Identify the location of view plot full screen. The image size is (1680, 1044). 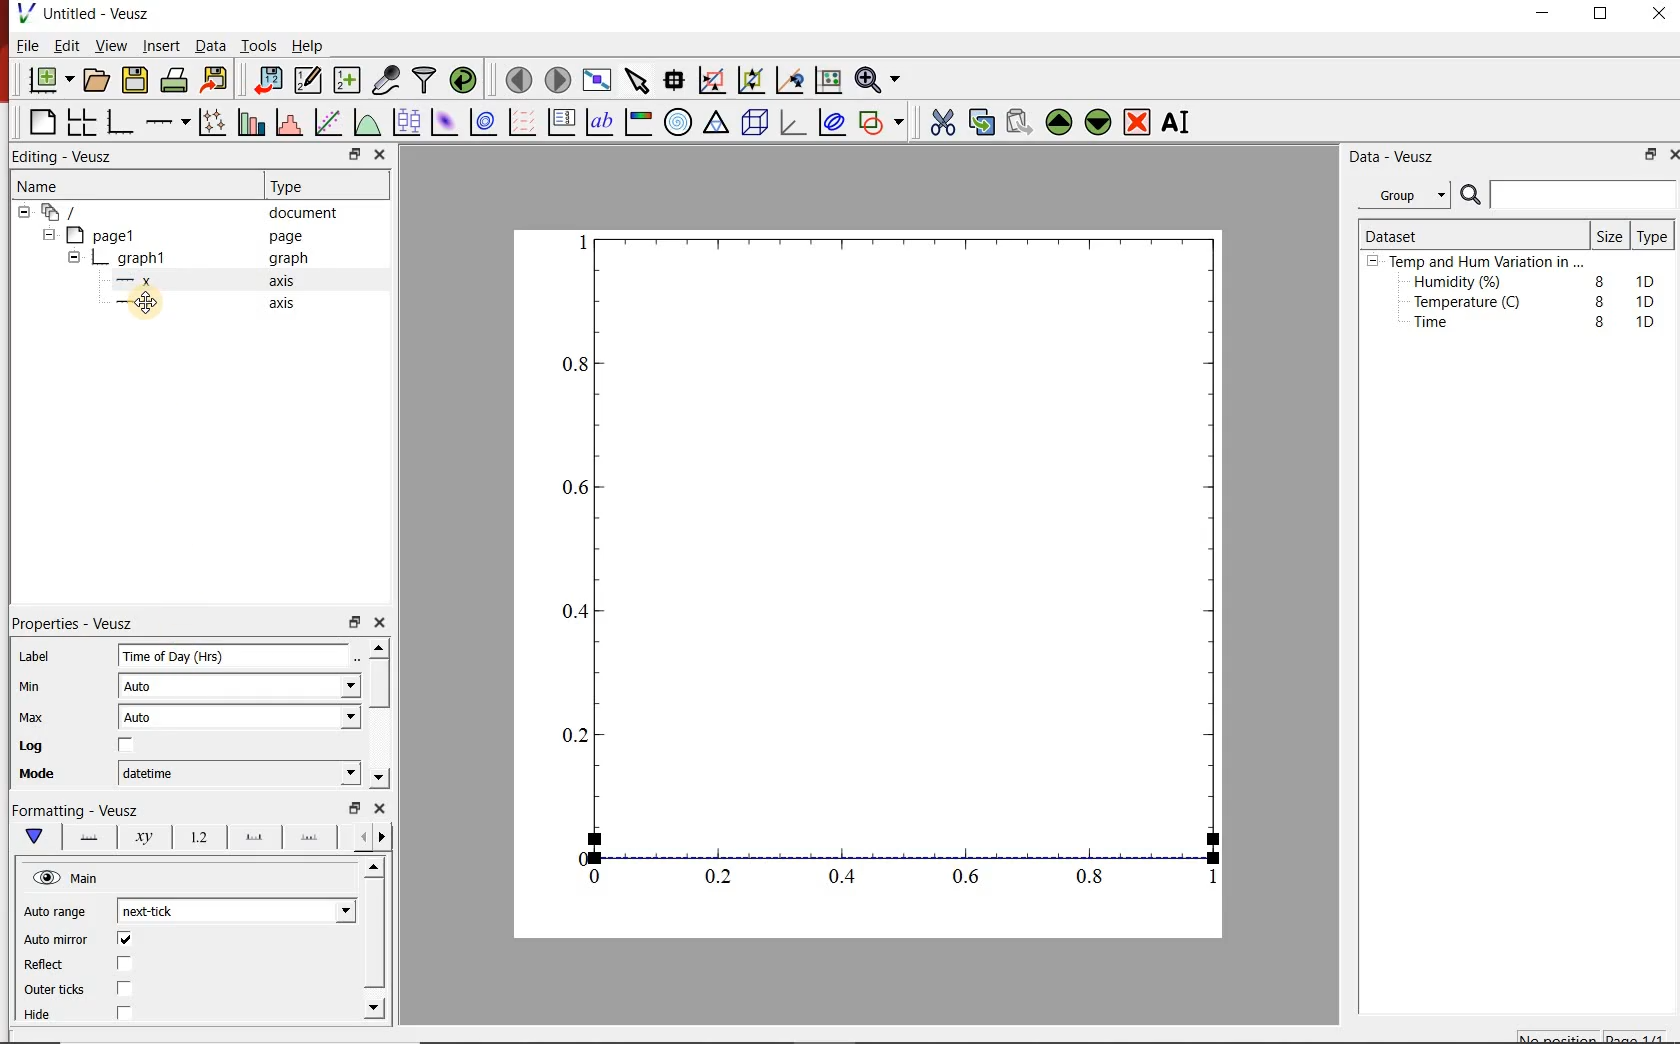
(598, 81).